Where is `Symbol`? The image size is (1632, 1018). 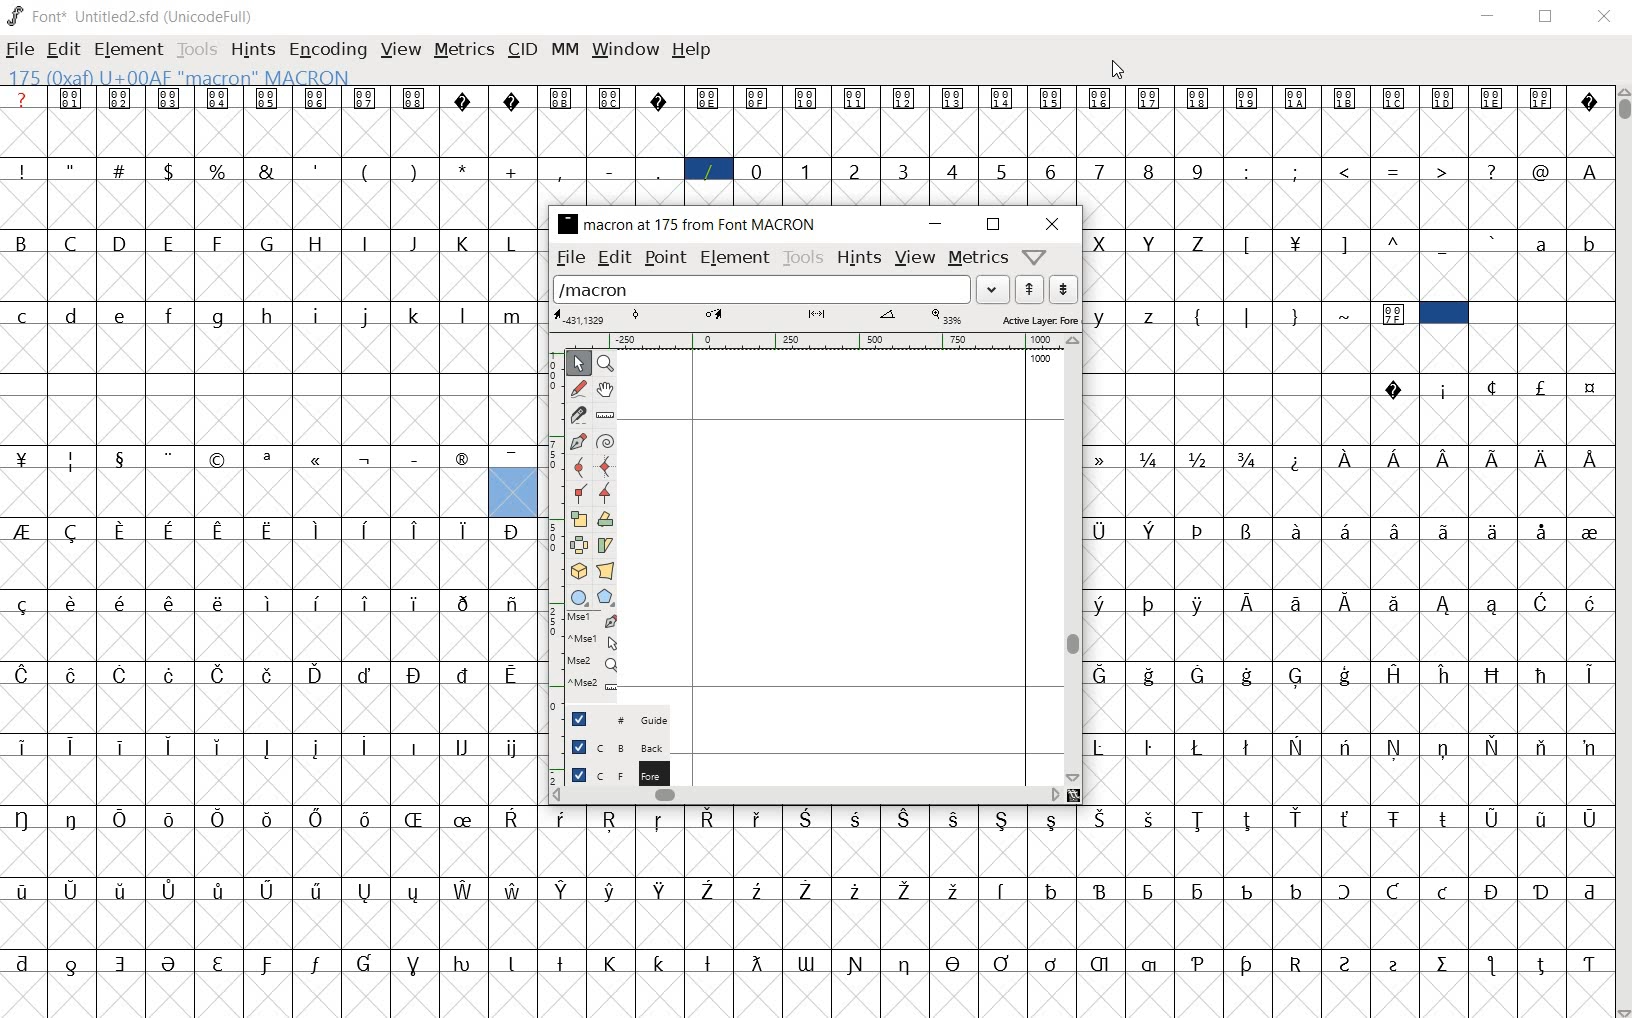 Symbol is located at coordinates (74, 602).